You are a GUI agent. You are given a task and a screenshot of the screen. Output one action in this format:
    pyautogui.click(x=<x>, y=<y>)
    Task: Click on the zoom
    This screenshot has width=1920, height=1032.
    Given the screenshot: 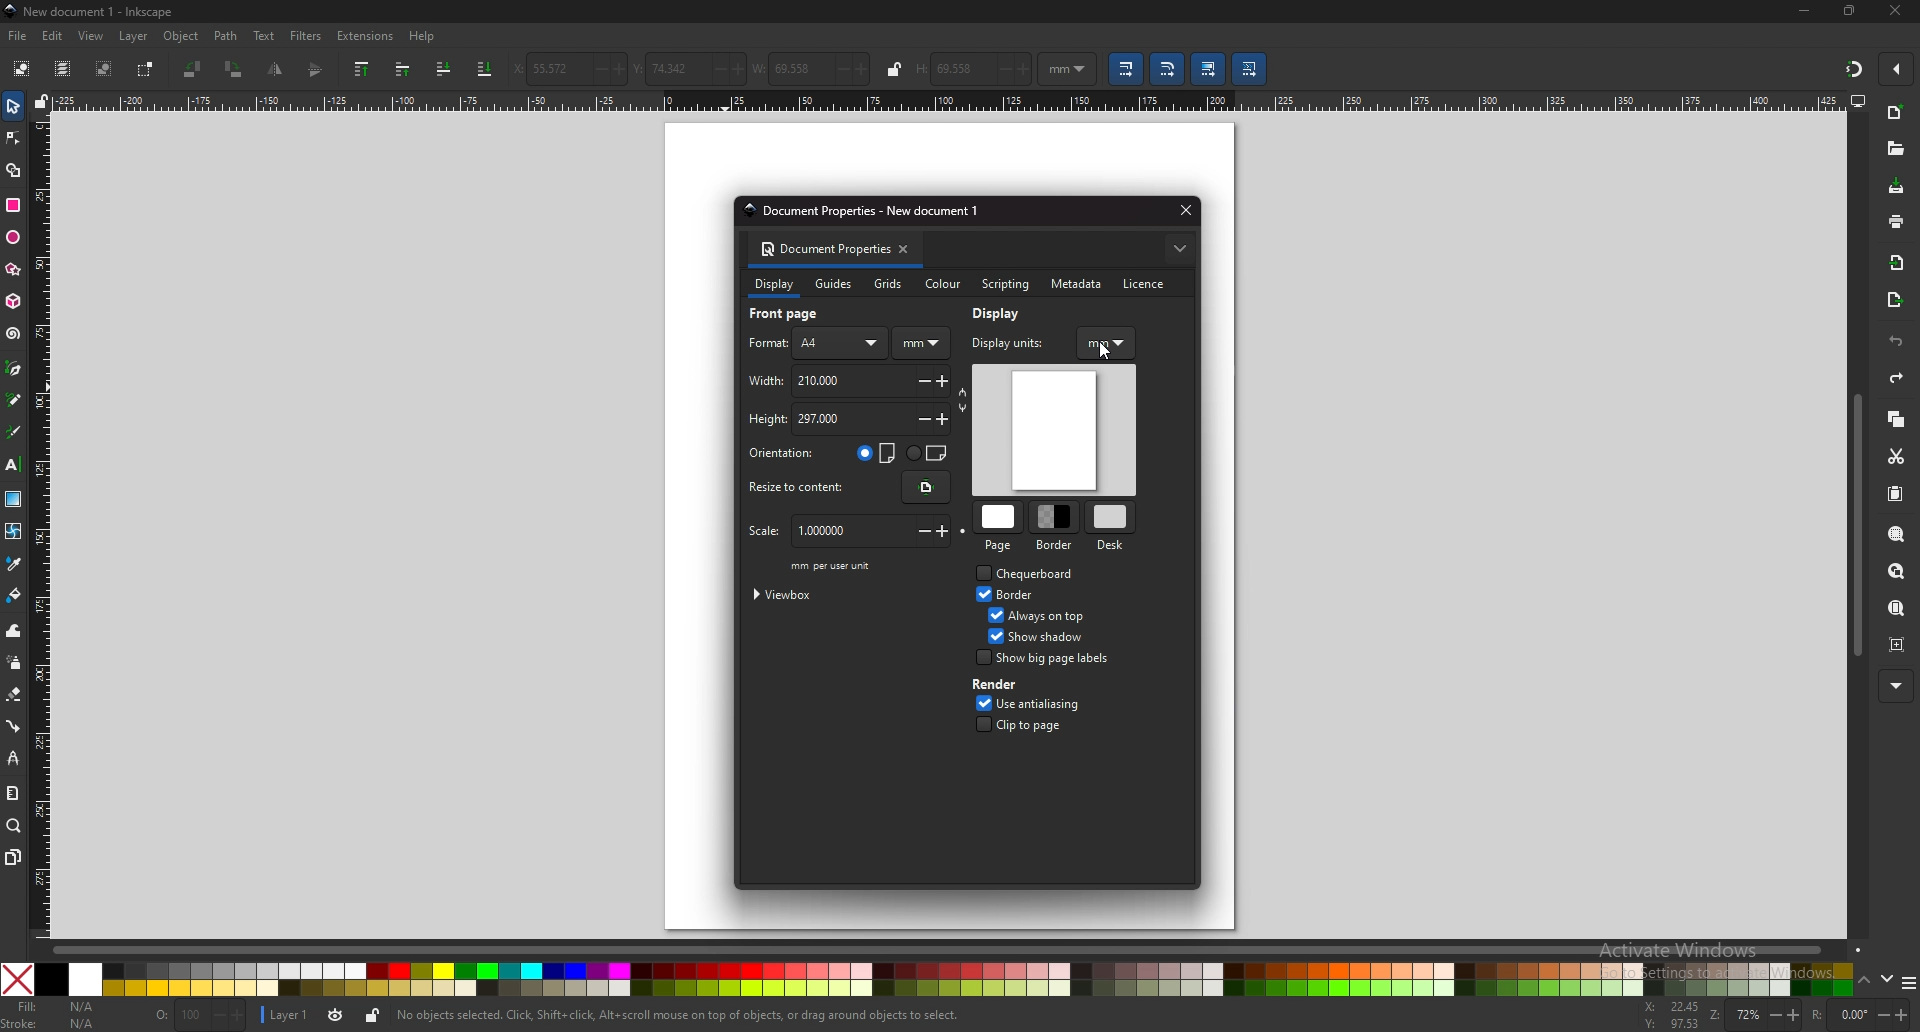 What is the action you would take?
    pyautogui.click(x=1731, y=1017)
    